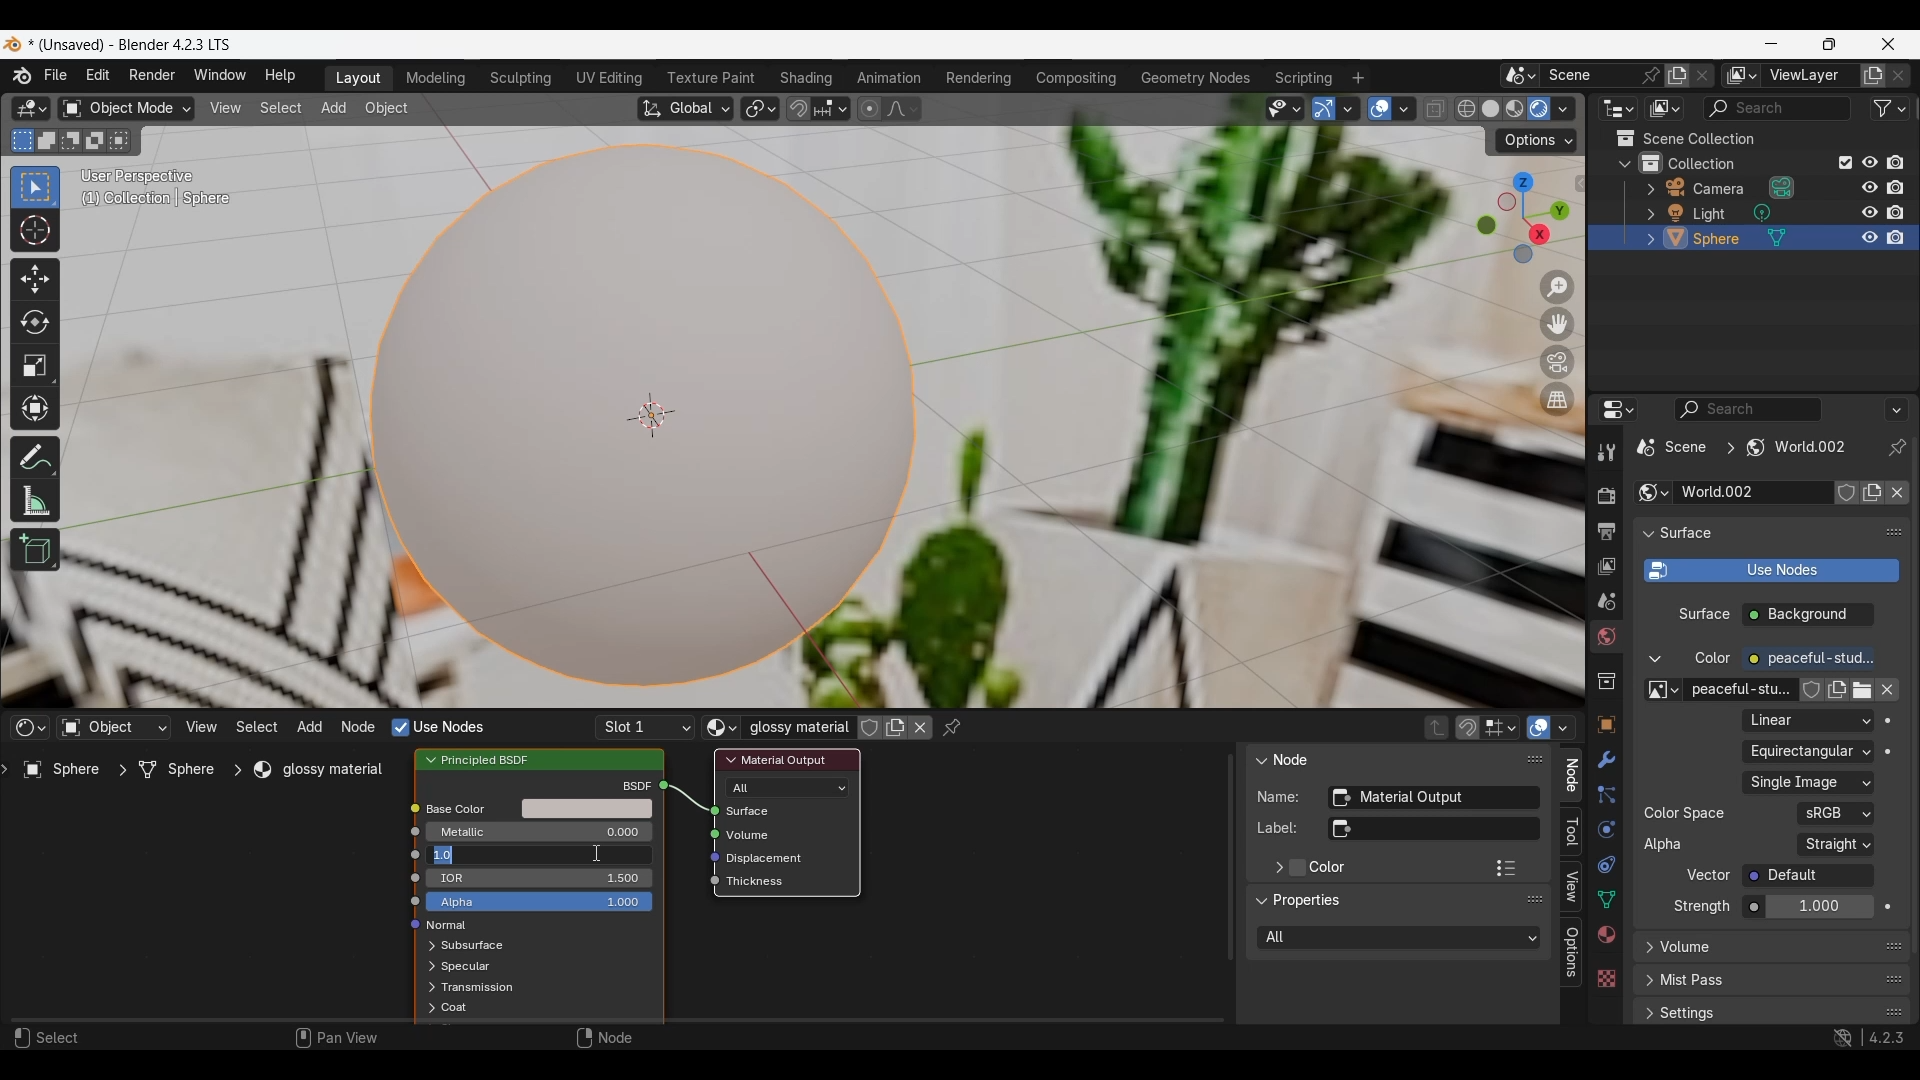 The height and width of the screenshot is (1080, 1920). I want to click on Scene collection, so click(1750, 138).